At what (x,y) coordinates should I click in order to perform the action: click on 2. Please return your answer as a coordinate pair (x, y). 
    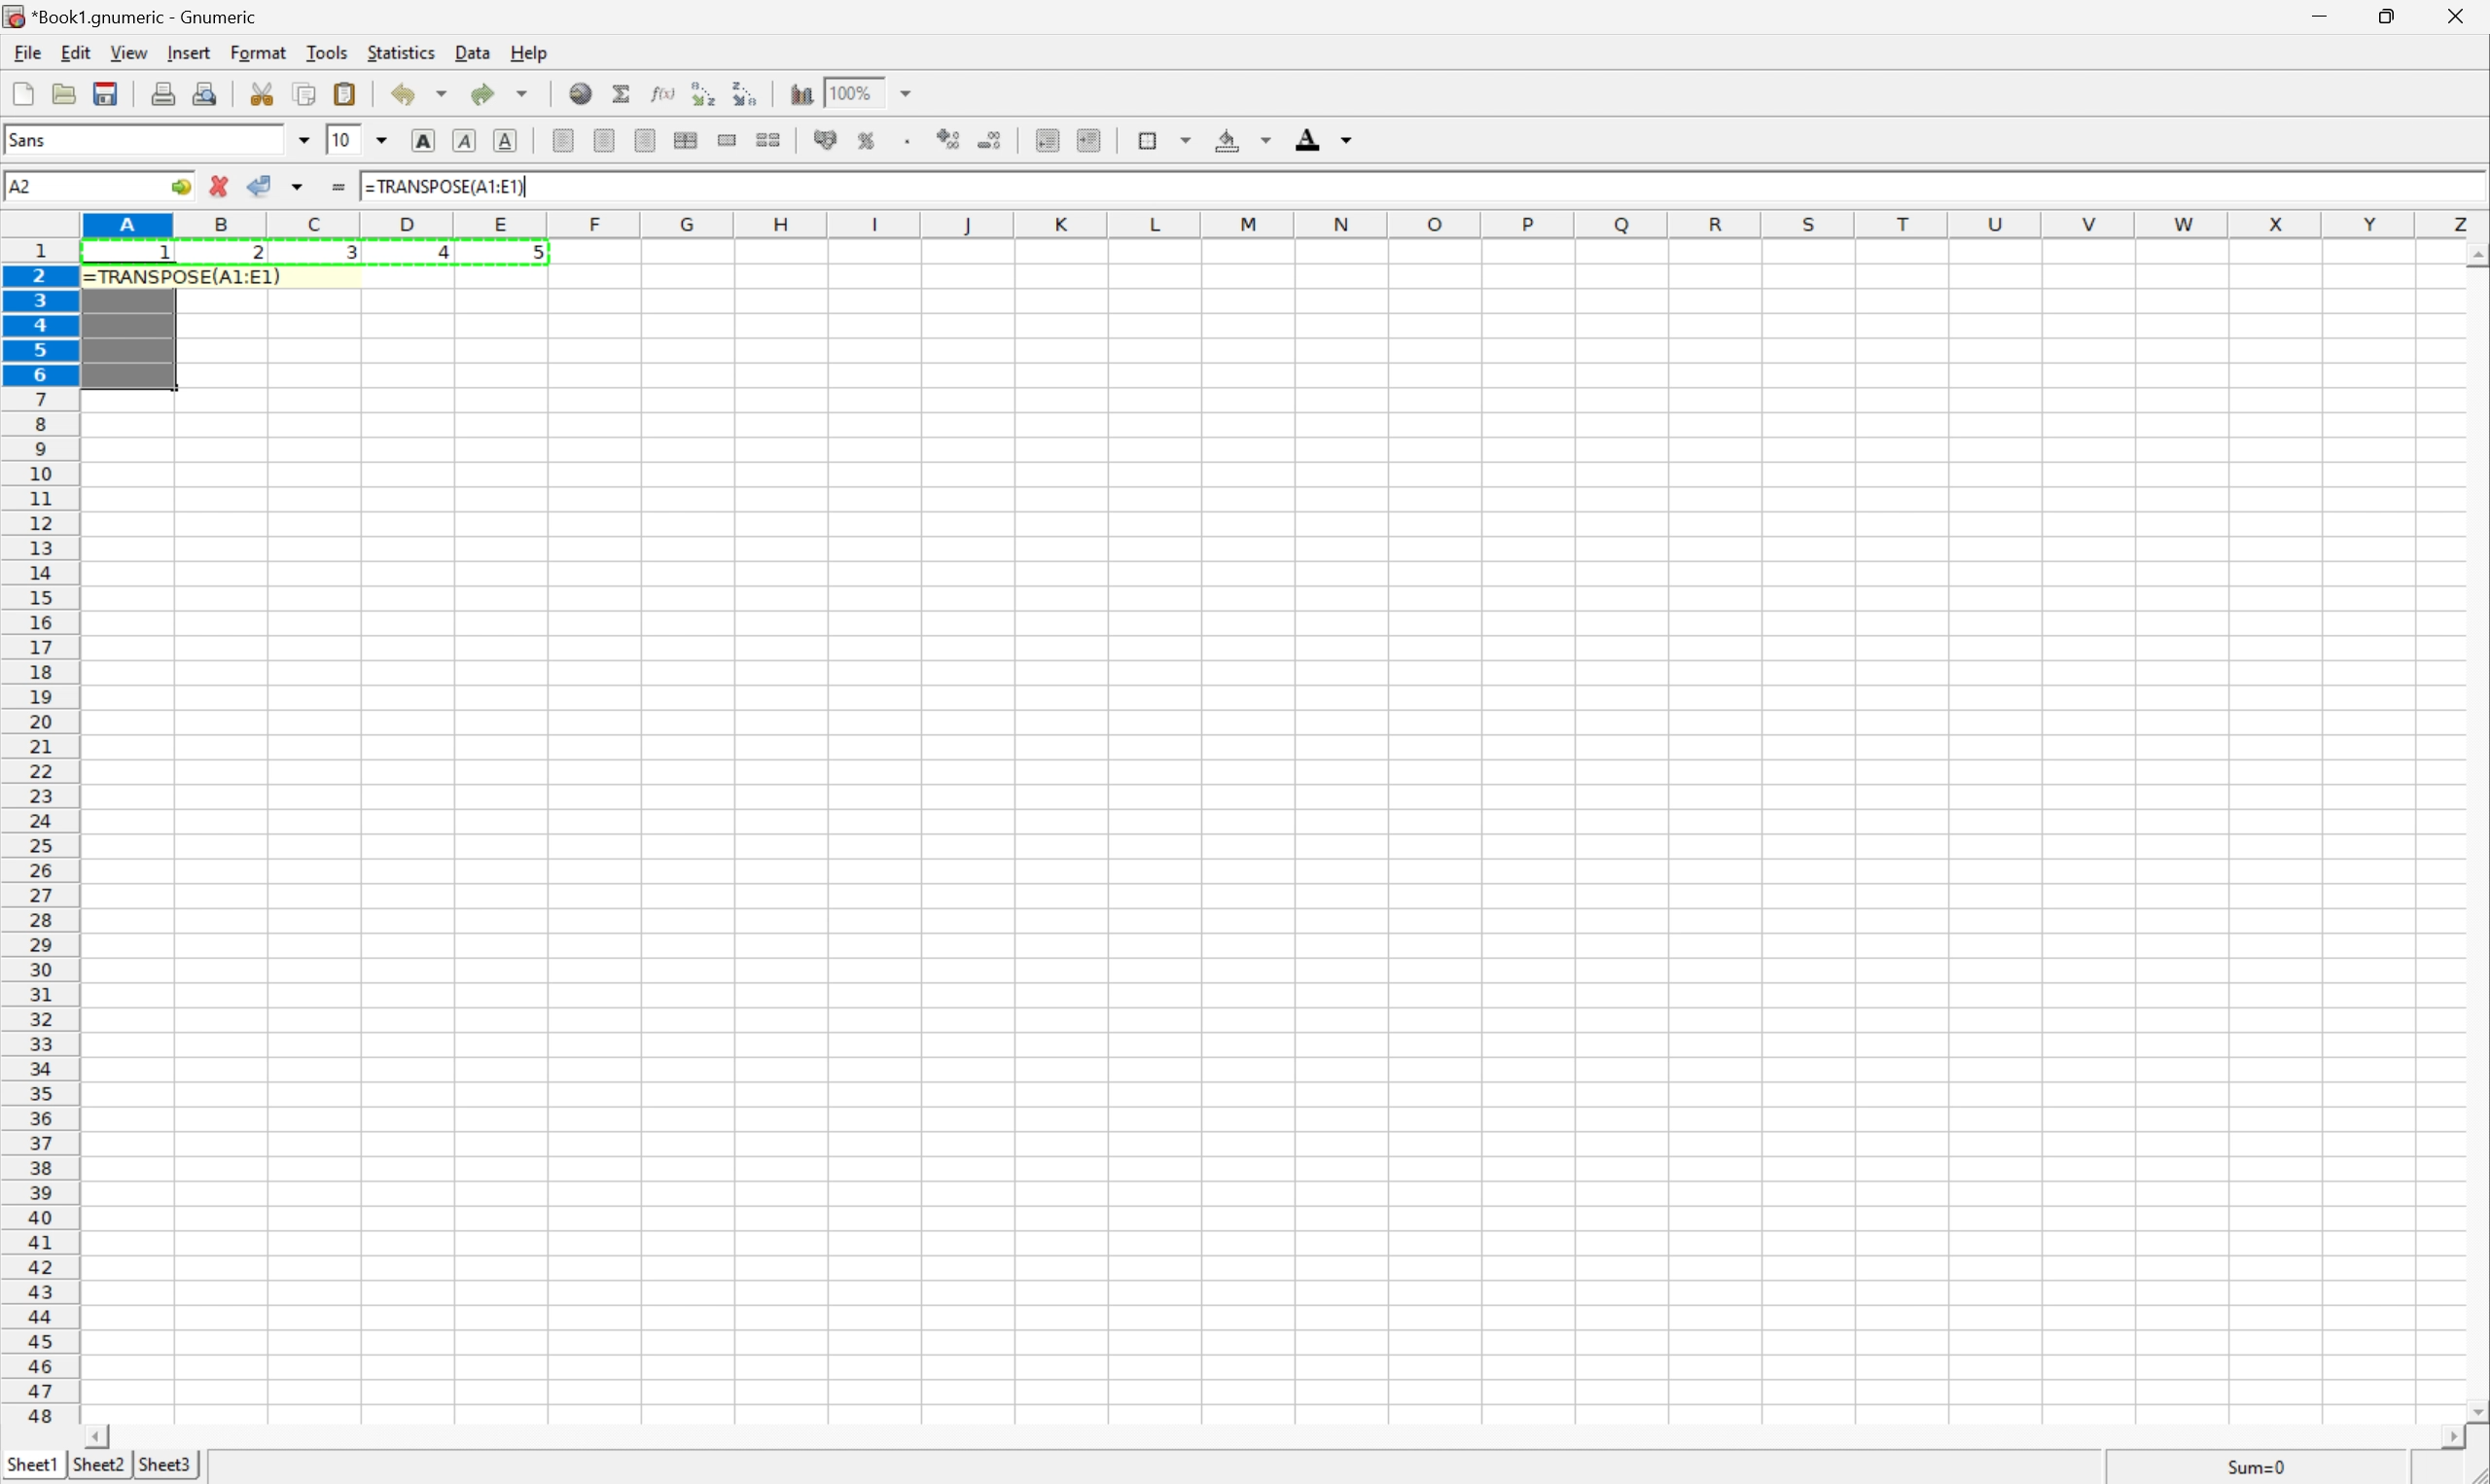
    Looking at the image, I should click on (257, 257).